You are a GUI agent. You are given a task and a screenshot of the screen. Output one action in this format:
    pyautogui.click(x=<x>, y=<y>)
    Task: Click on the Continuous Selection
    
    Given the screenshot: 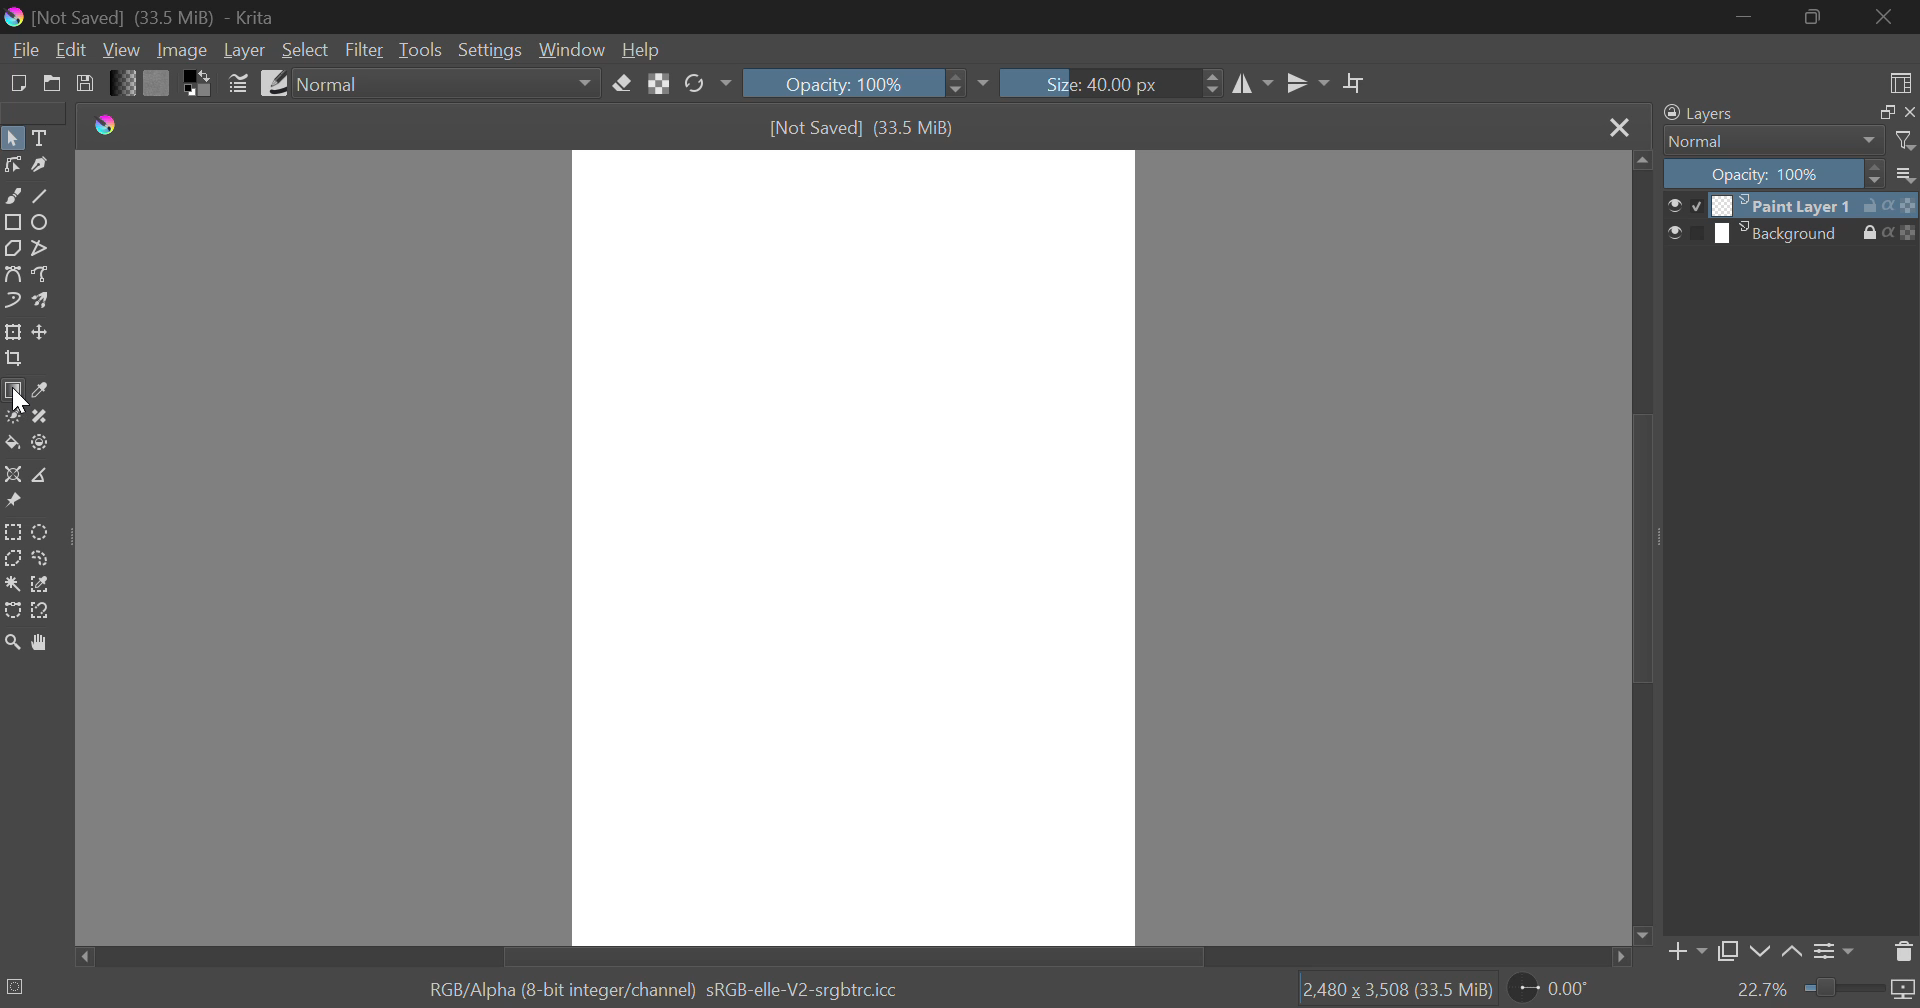 What is the action you would take?
    pyautogui.click(x=12, y=583)
    